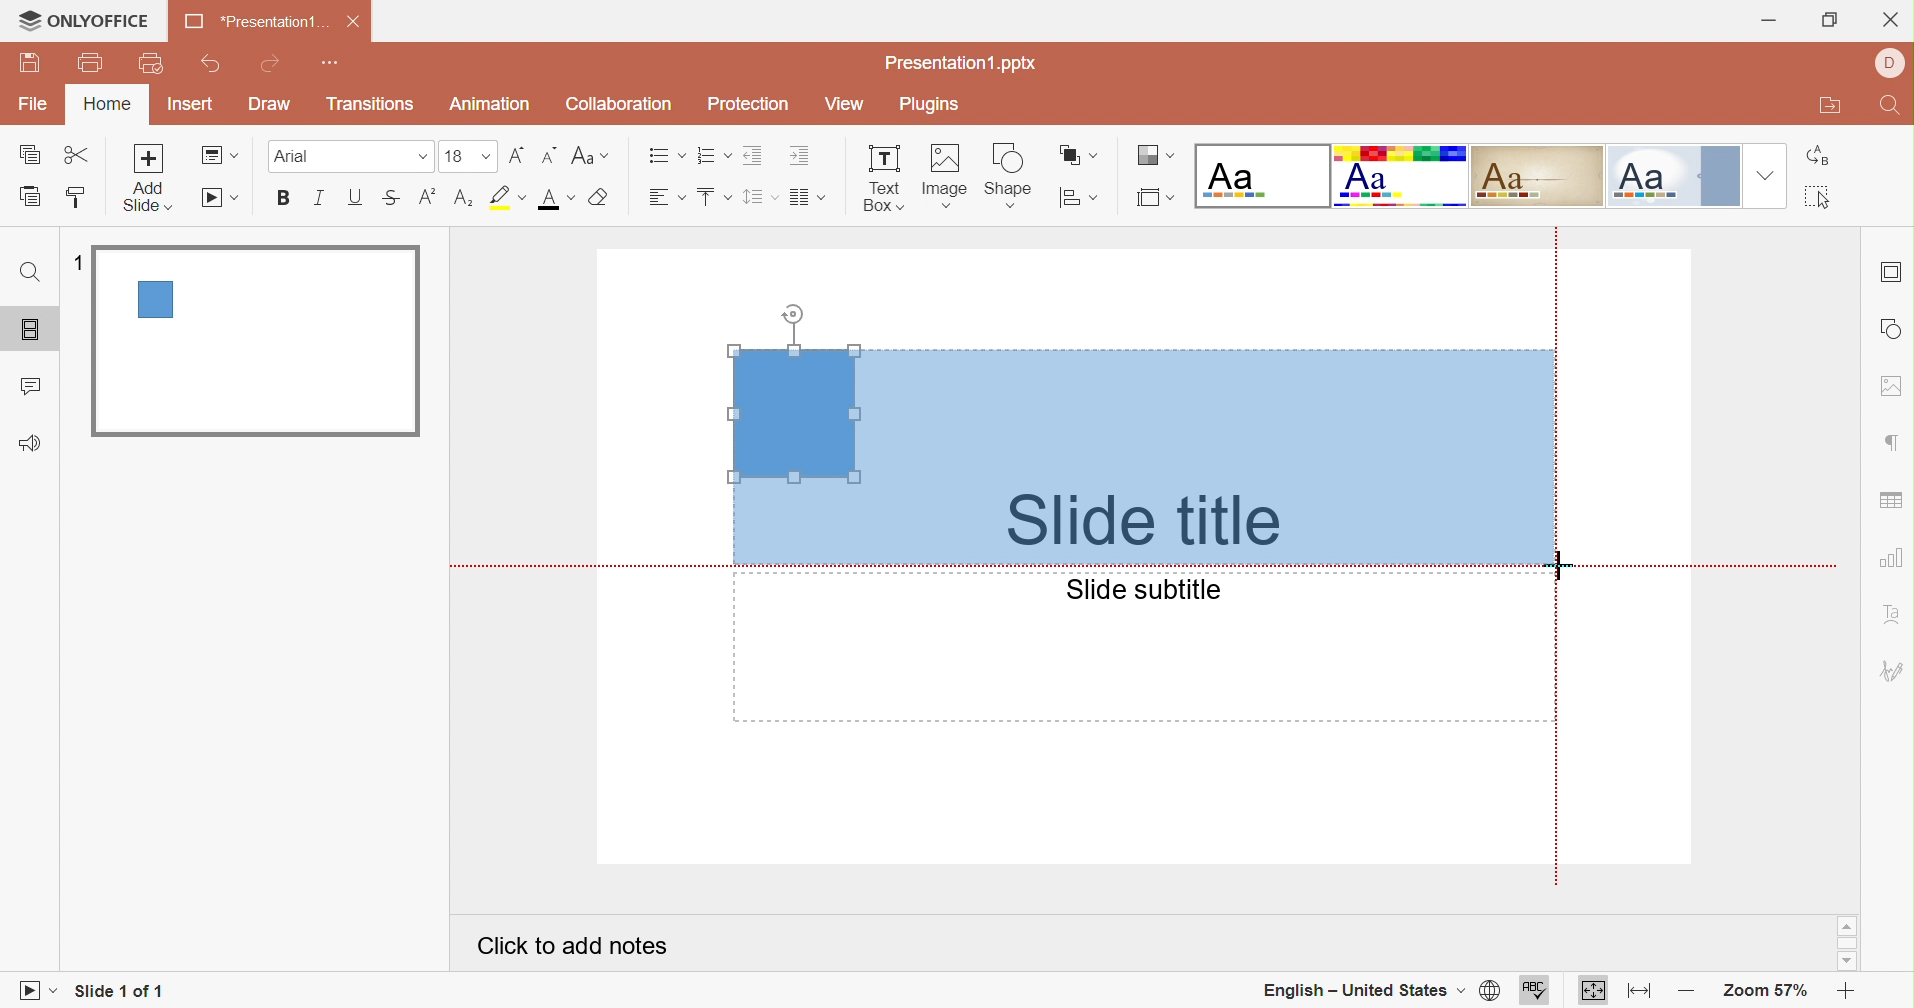 This screenshot has width=1914, height=1008. Describe the element at coordinates (1007, 178) in the screenshot. I see `Shape` at that location.